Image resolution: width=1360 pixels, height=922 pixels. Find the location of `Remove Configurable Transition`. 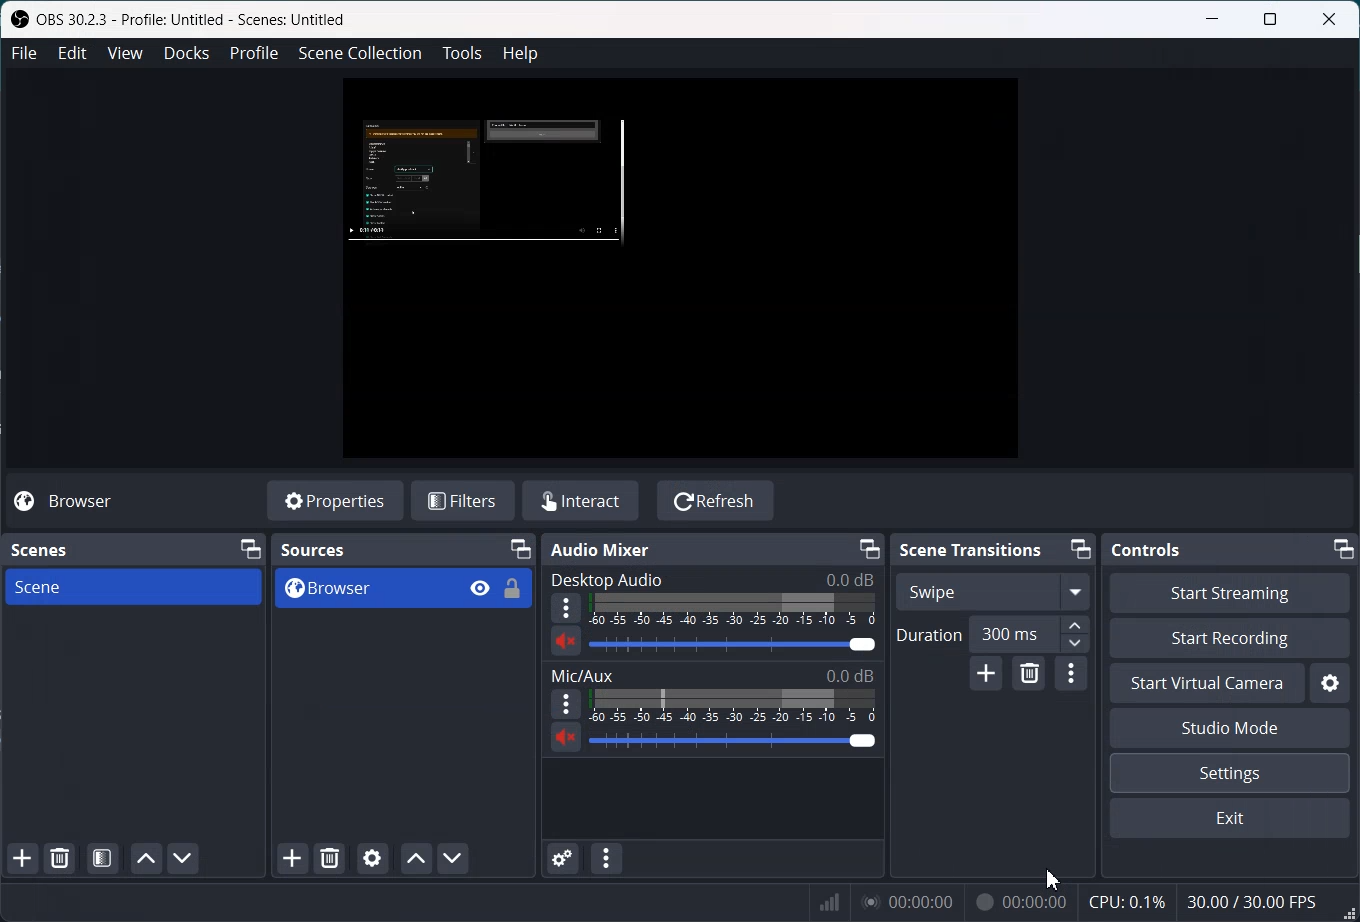

Remove Configurable Transition is located at coordinates (1028, 674).